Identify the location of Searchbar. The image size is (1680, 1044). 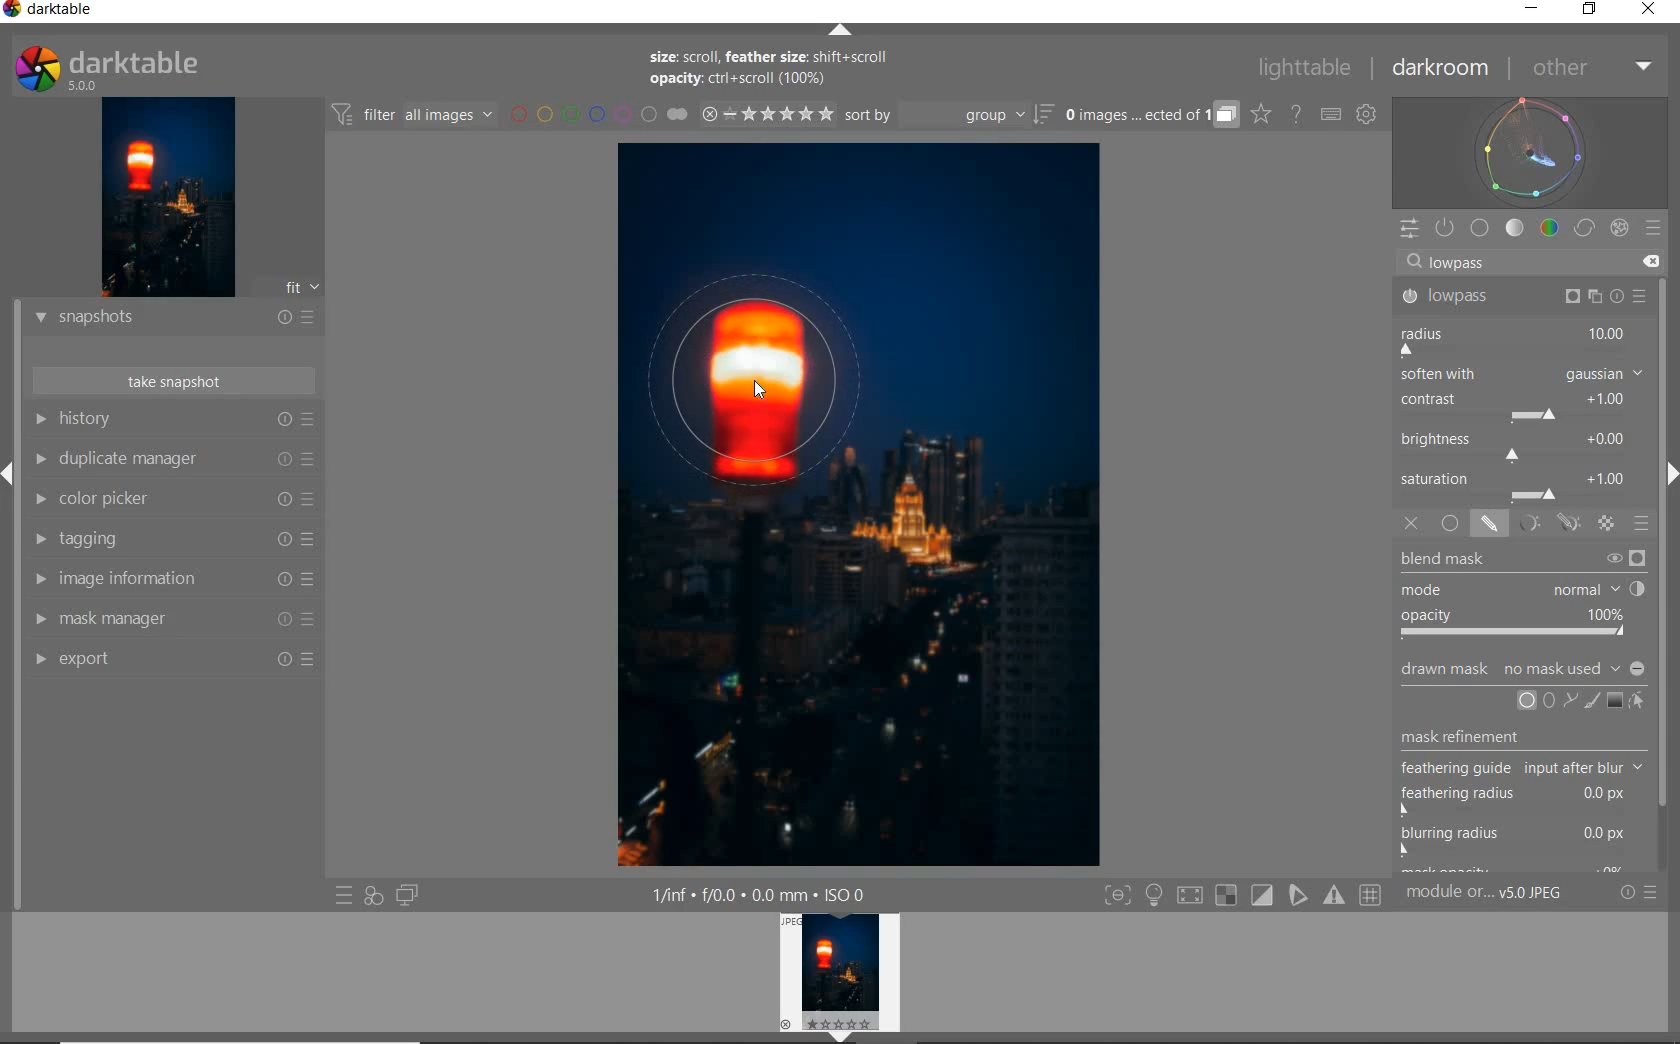
(1514, 261).